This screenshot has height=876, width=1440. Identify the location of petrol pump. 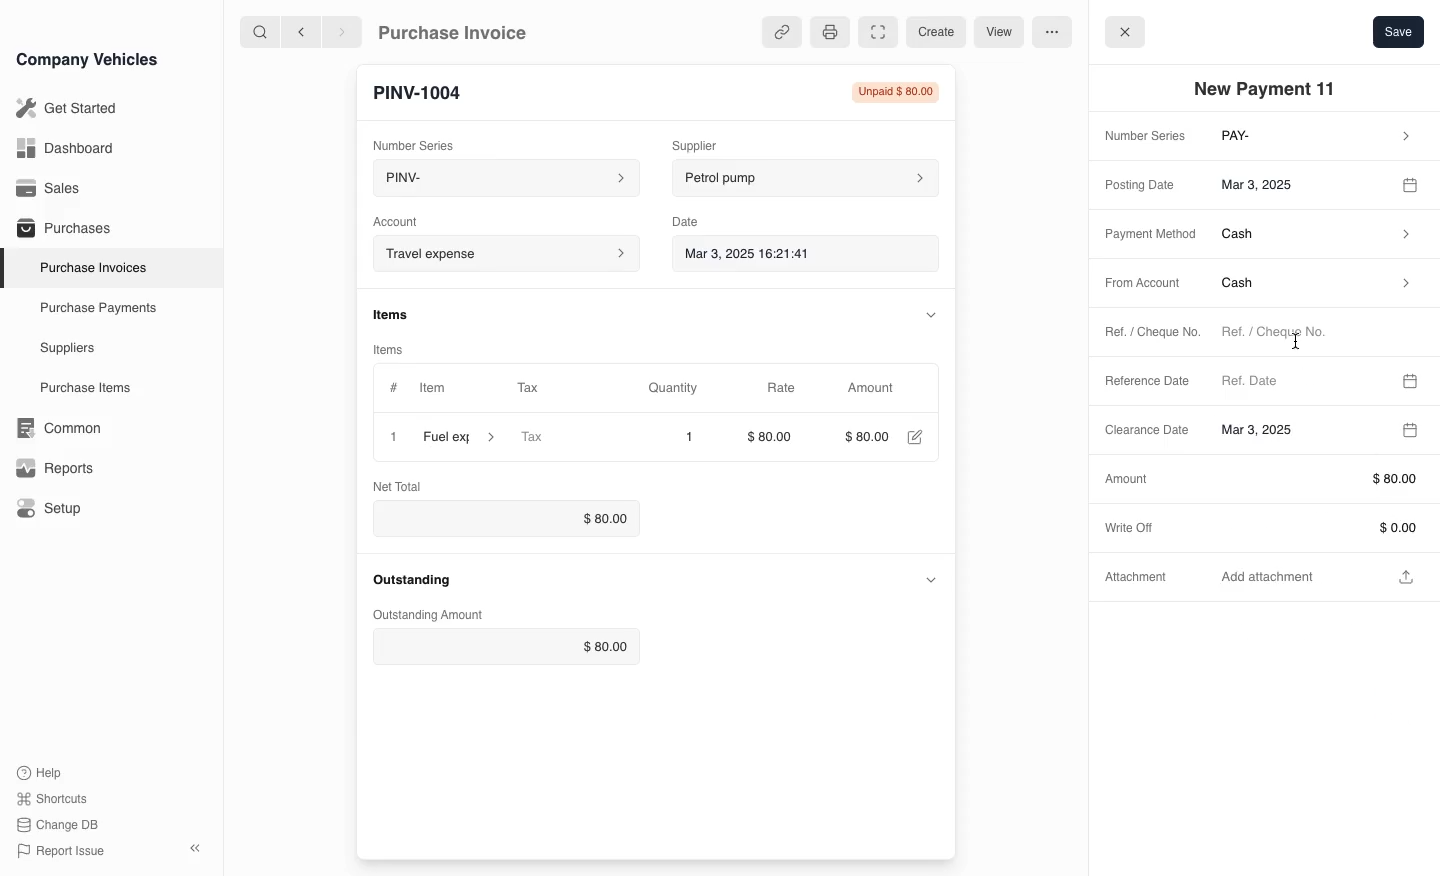
(806, 175).